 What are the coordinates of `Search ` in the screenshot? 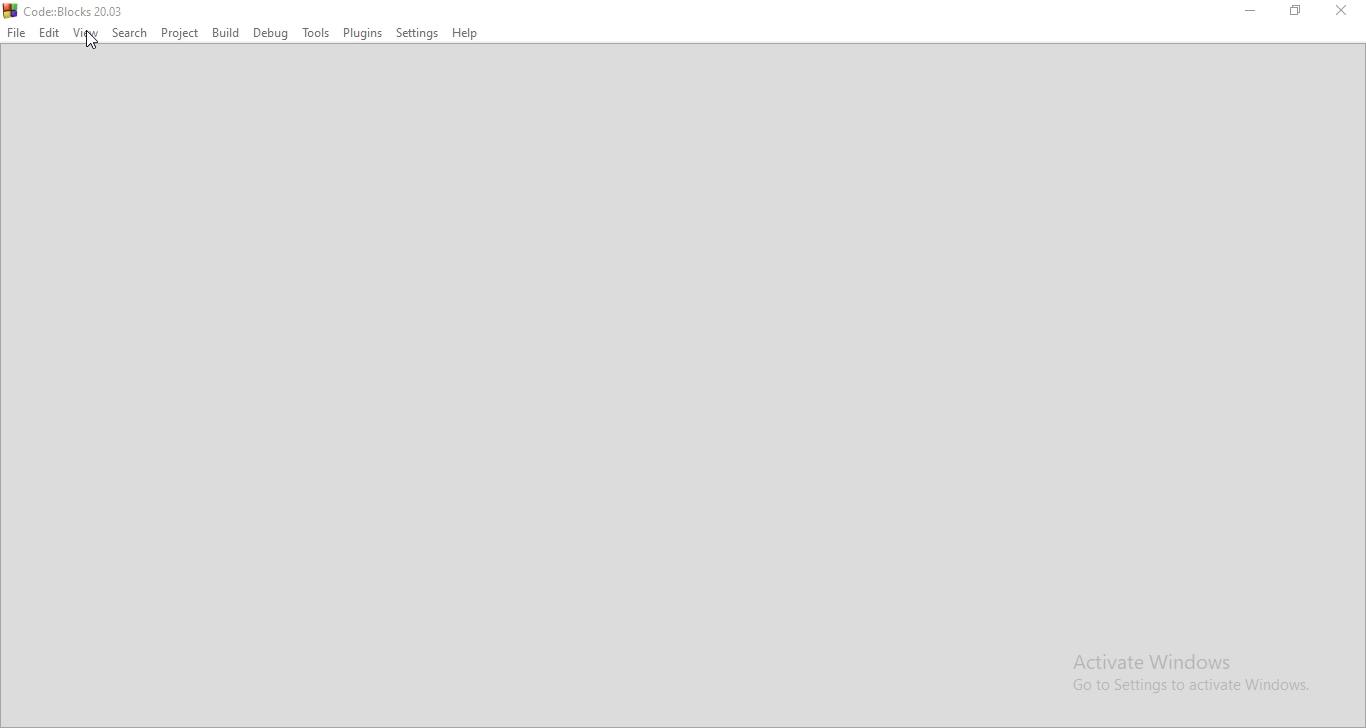 It's located at (130, 33).